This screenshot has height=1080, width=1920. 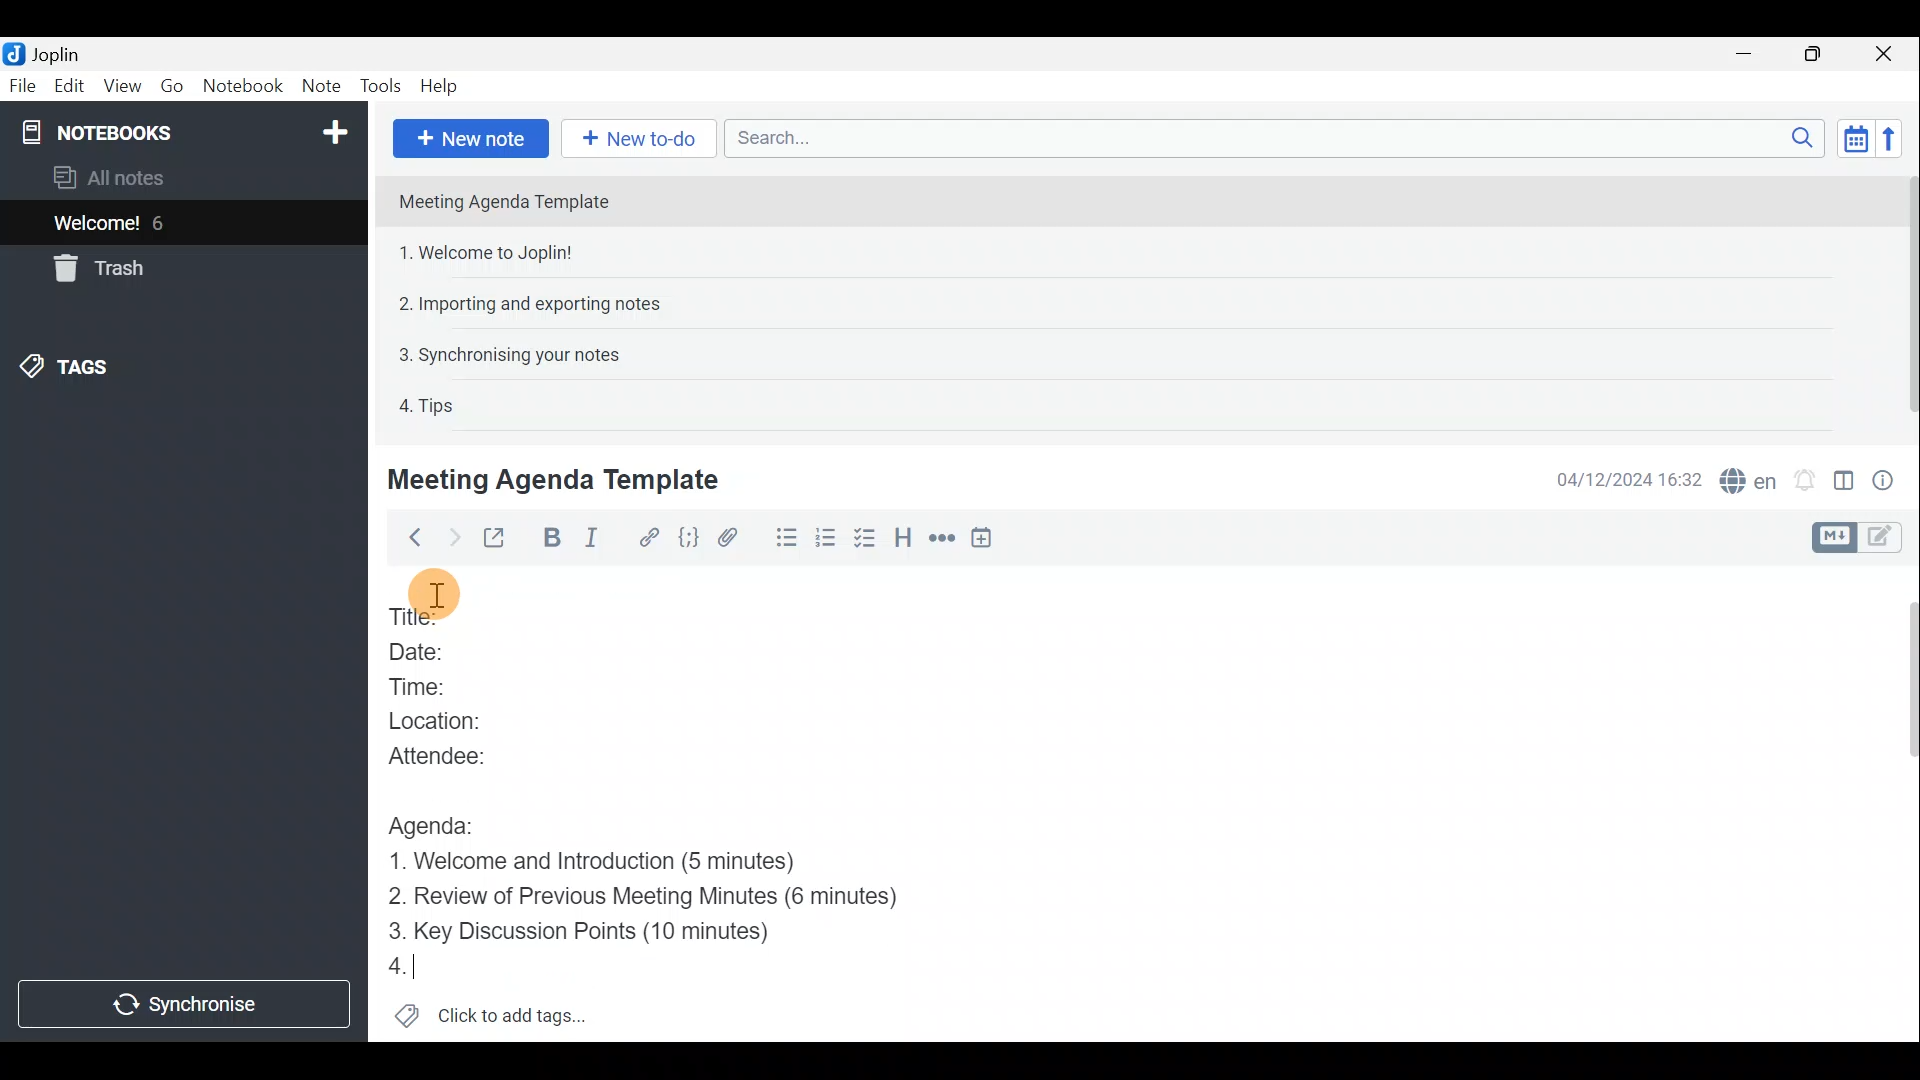 I want to click on Attach file, so click(x=737, y=538).